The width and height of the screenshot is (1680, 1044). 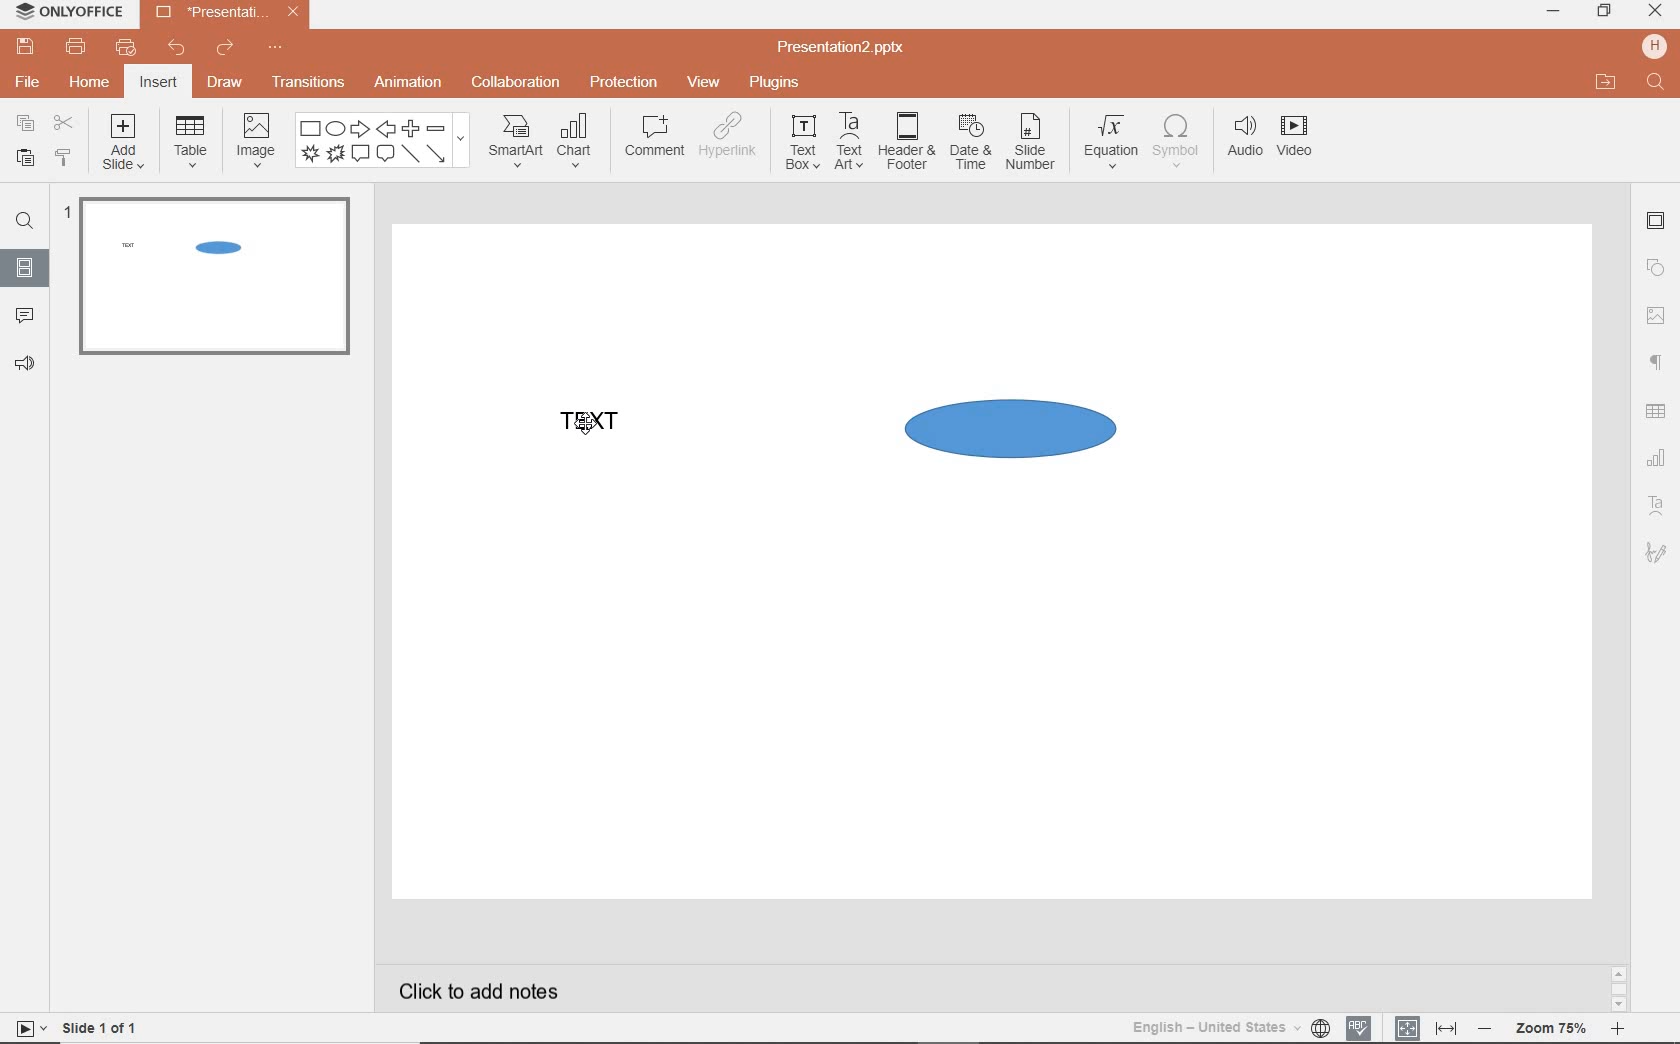 I want to click on TEXT ART, so click(x=1656, y=507).